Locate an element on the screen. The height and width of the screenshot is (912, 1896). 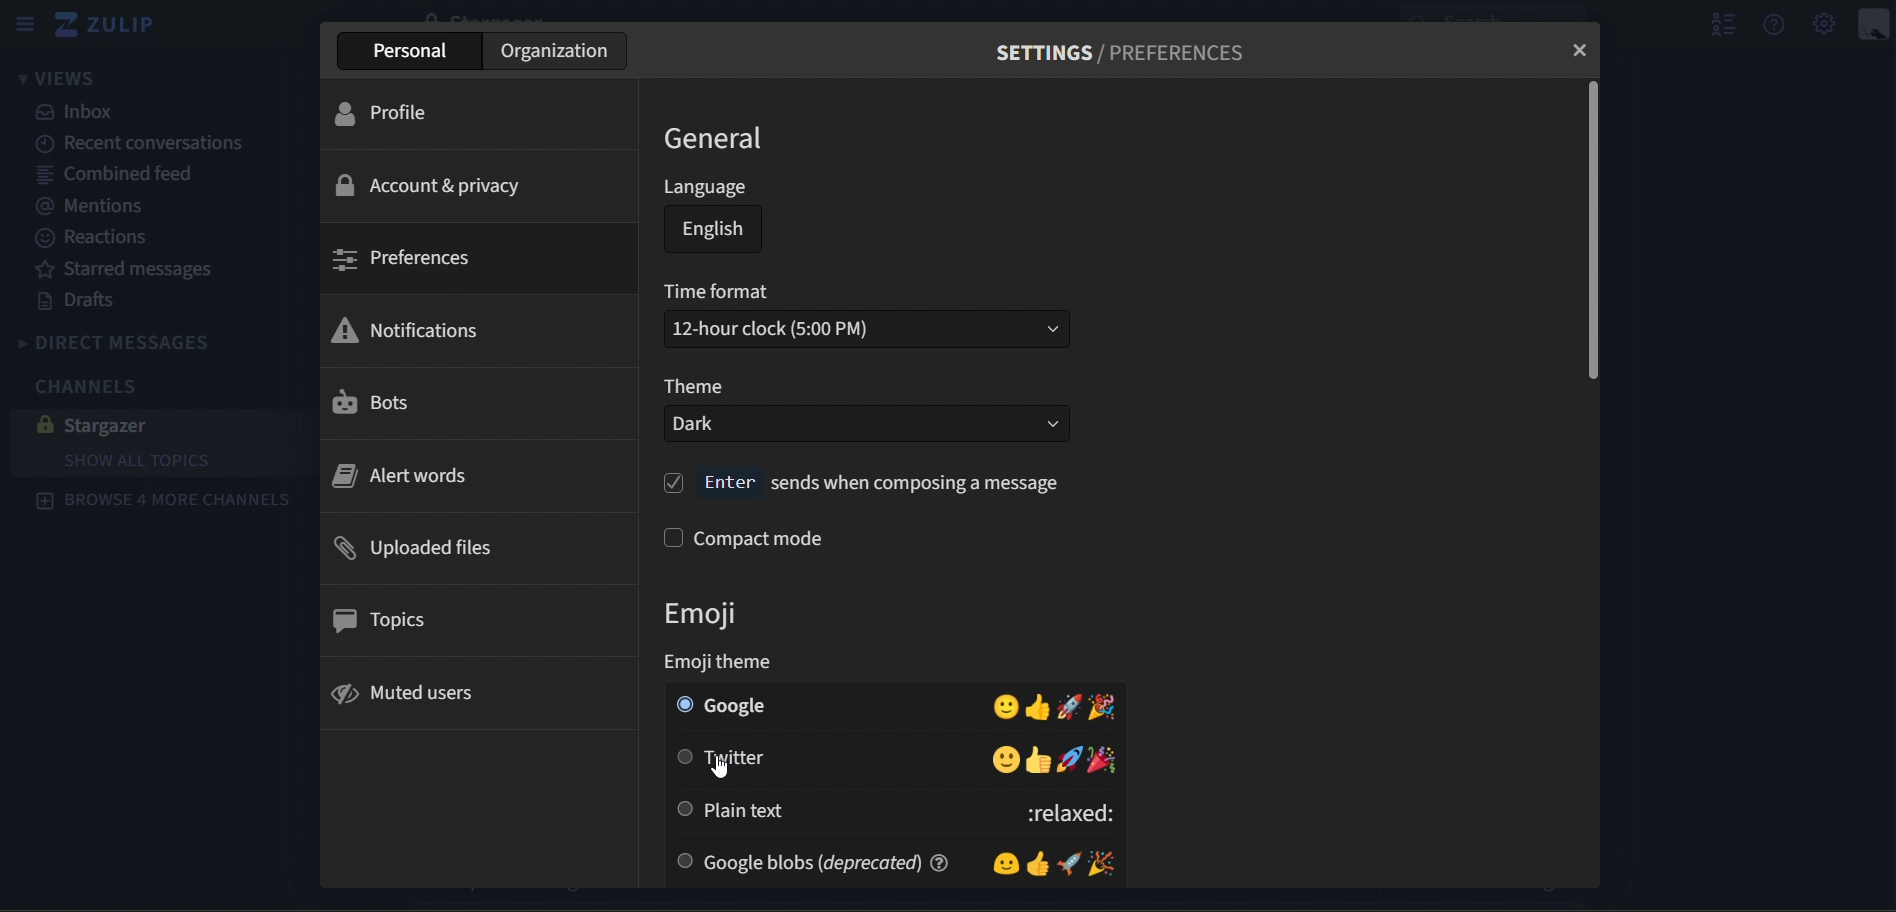
topics files is located at coordinates (386, 620).